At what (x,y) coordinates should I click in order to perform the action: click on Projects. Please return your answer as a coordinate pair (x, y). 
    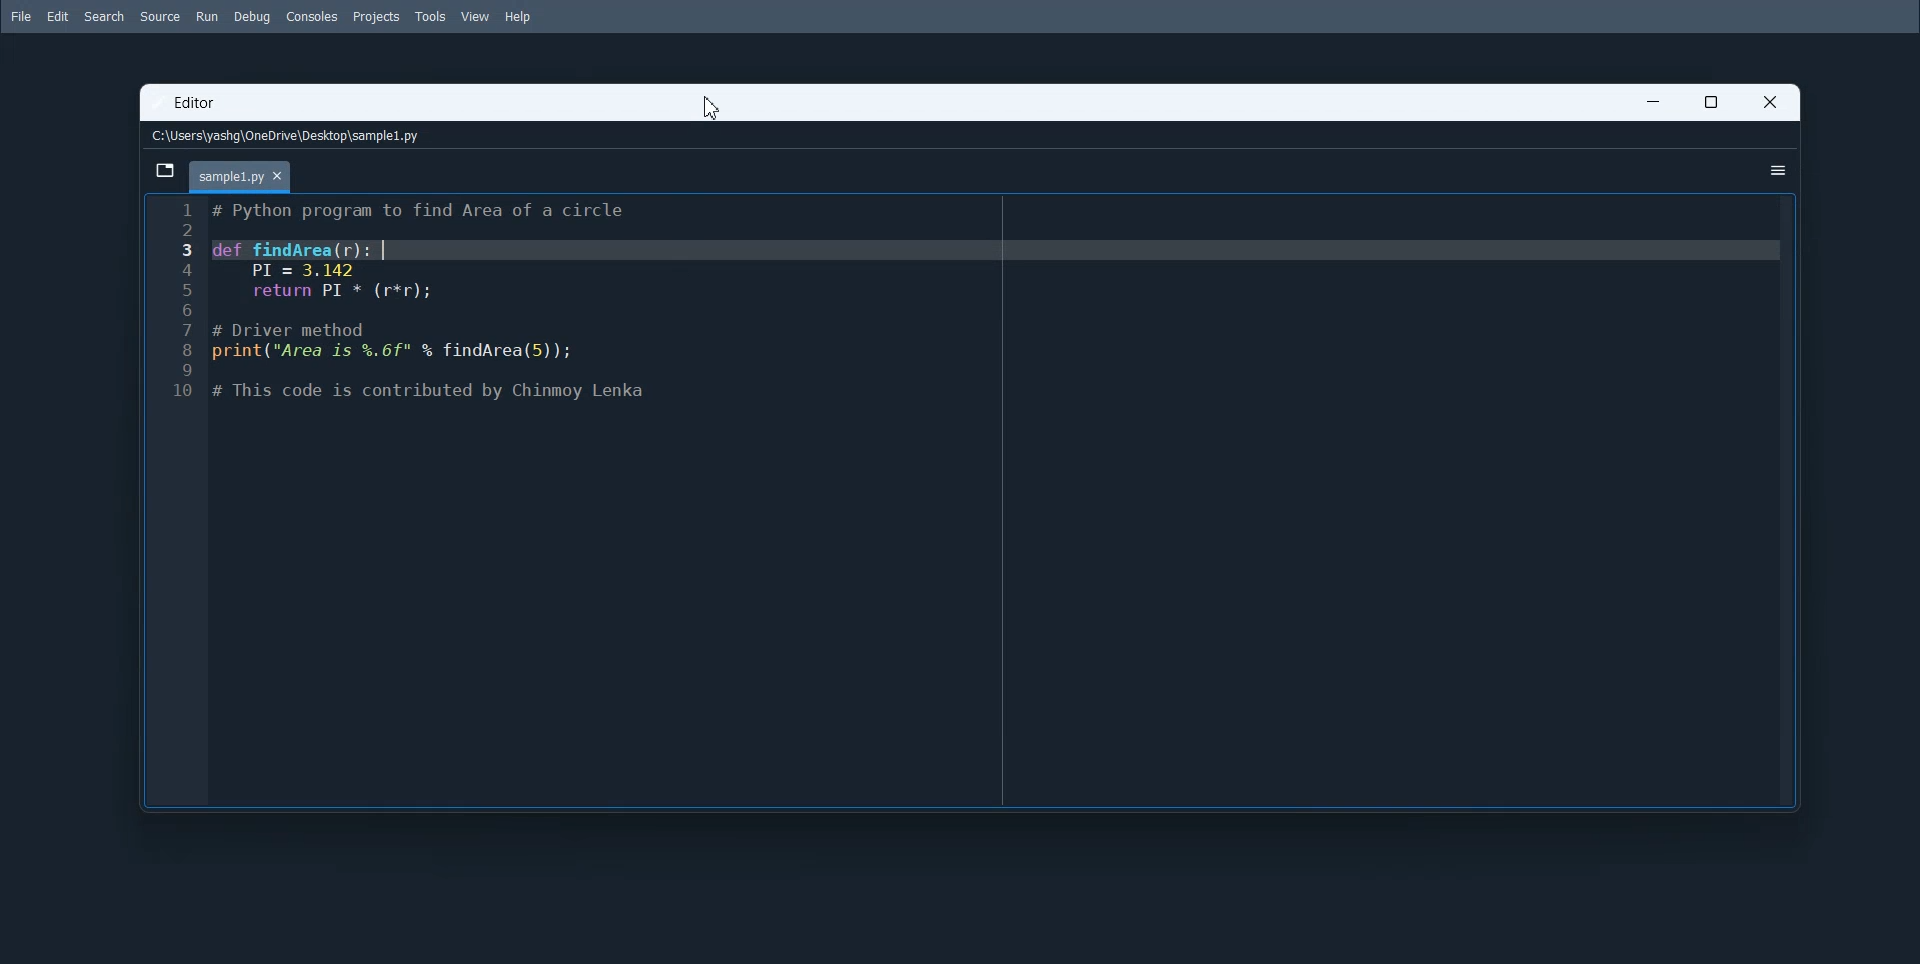
    Looking at the image, I should click on (377, 18).